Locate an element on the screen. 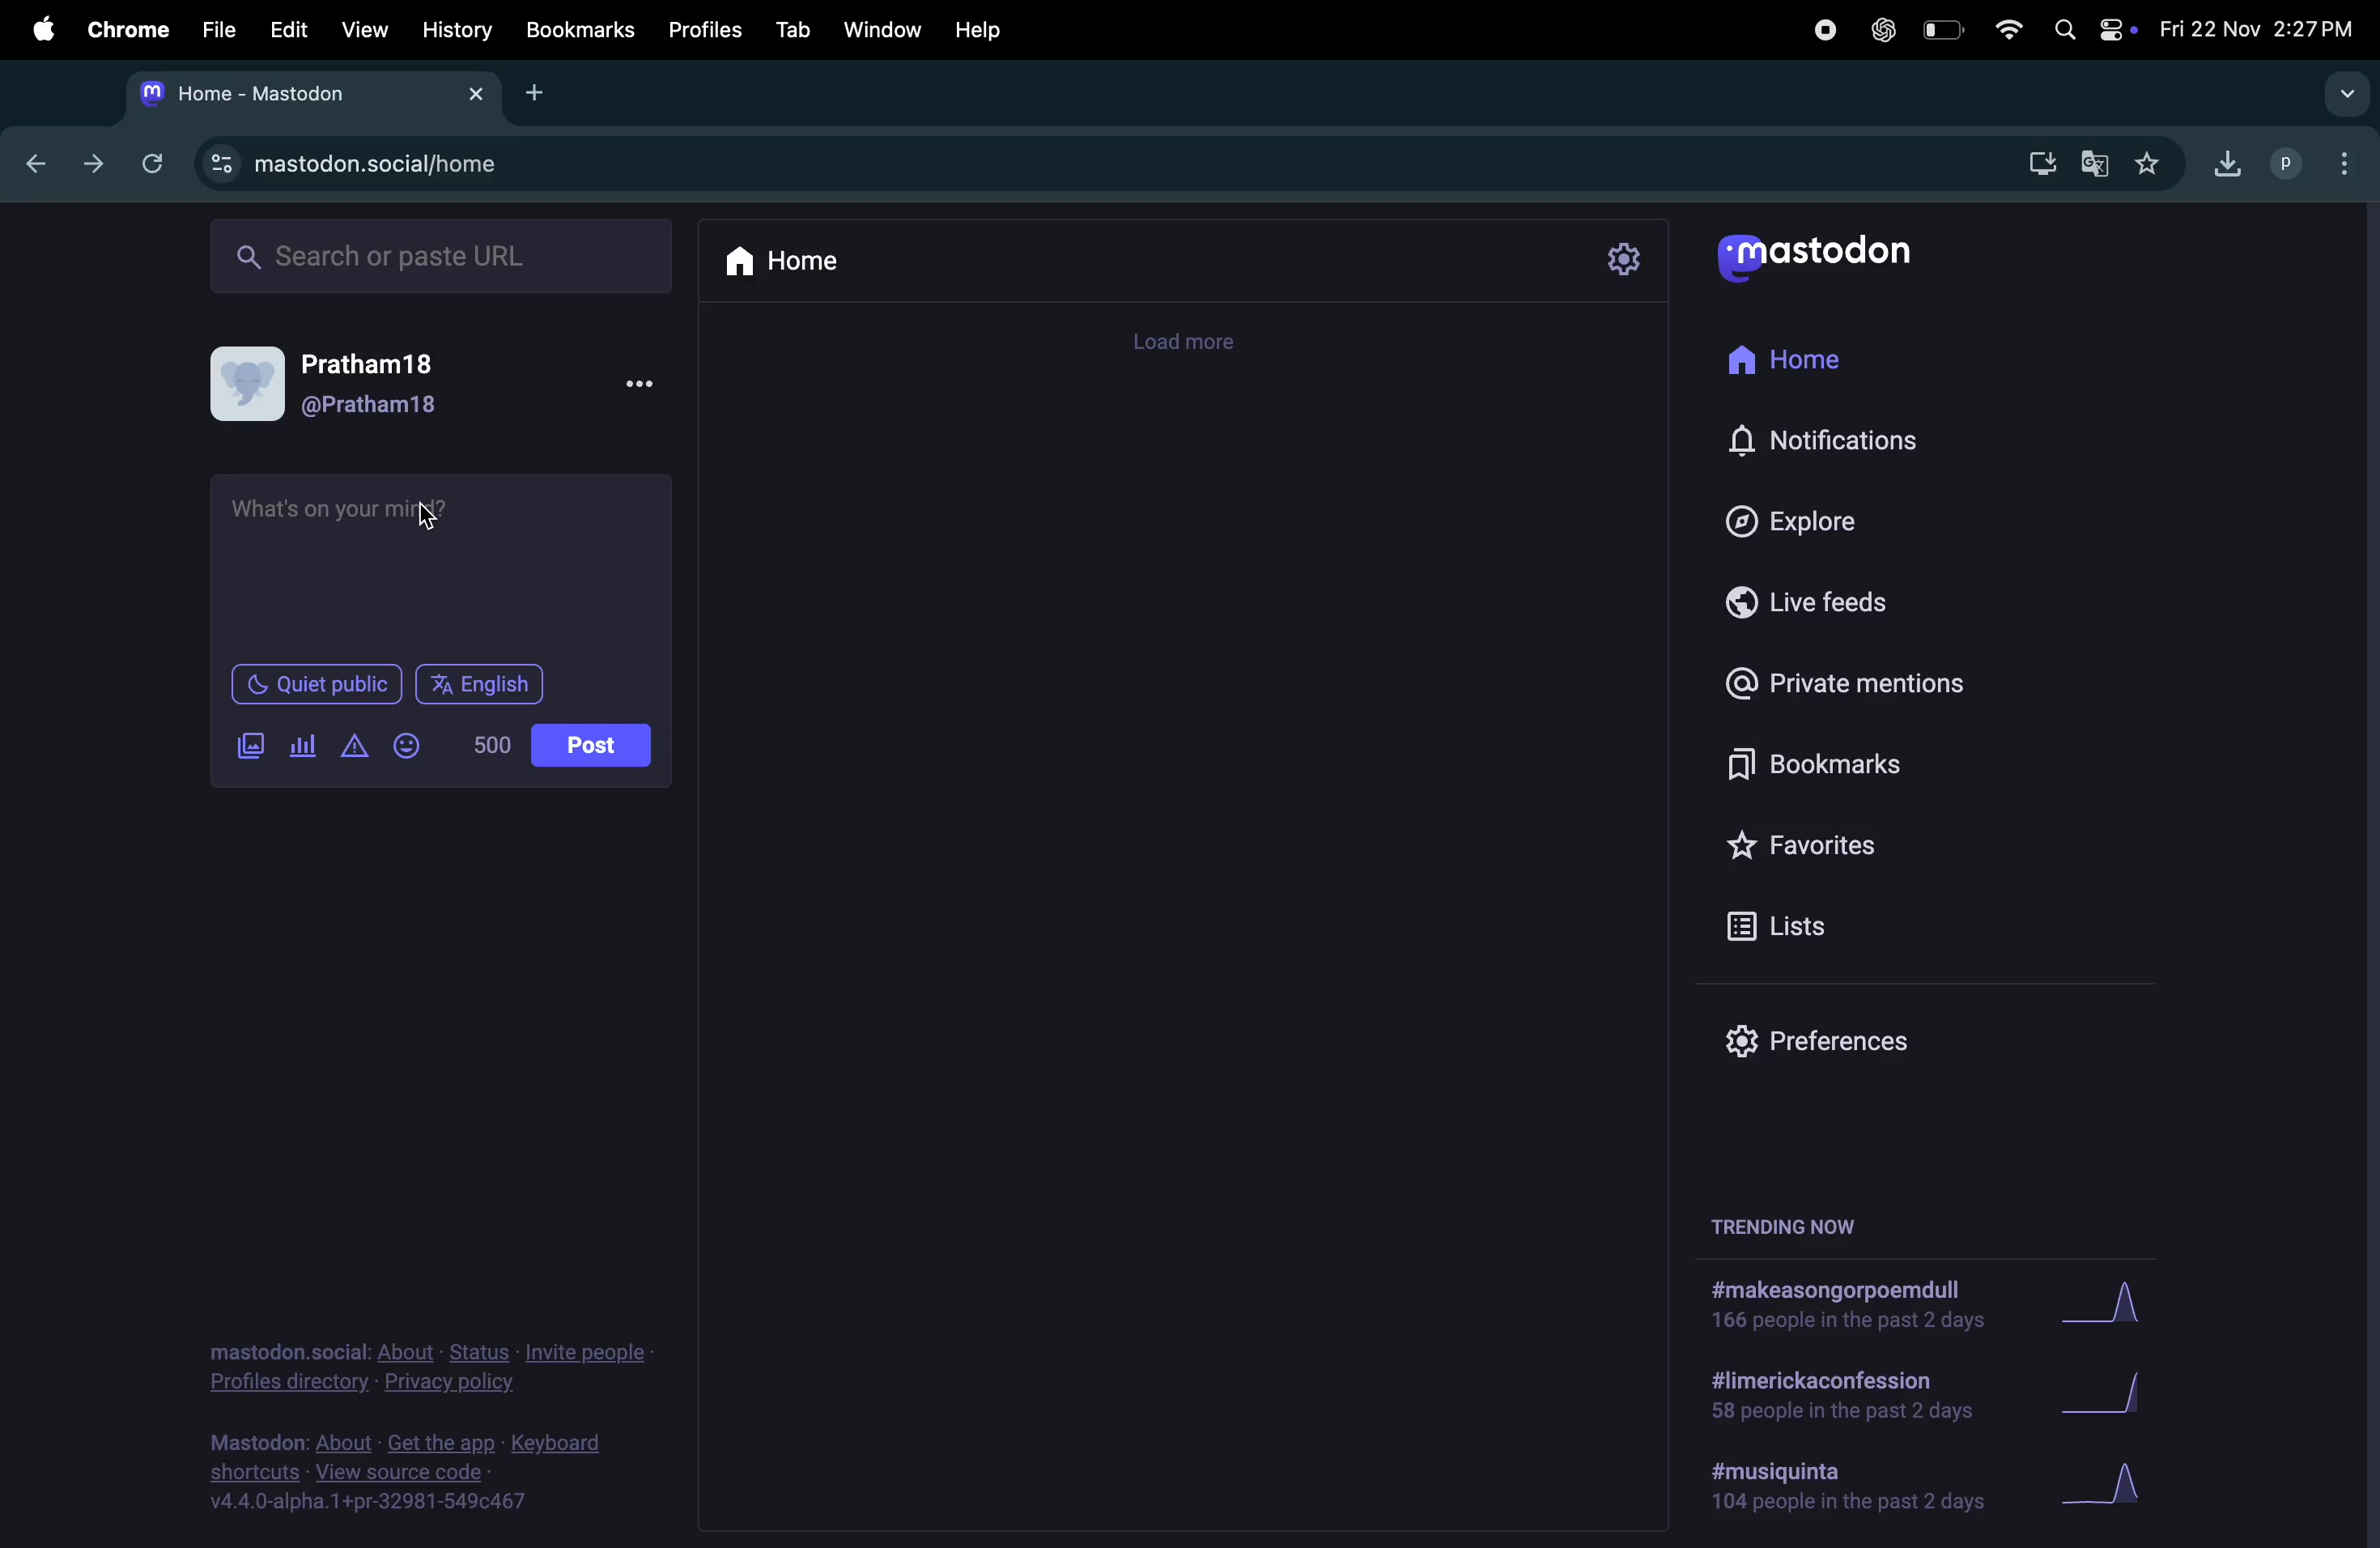 This screenshot has width=2380, height=1548. view is located at coordinates (362, 27).